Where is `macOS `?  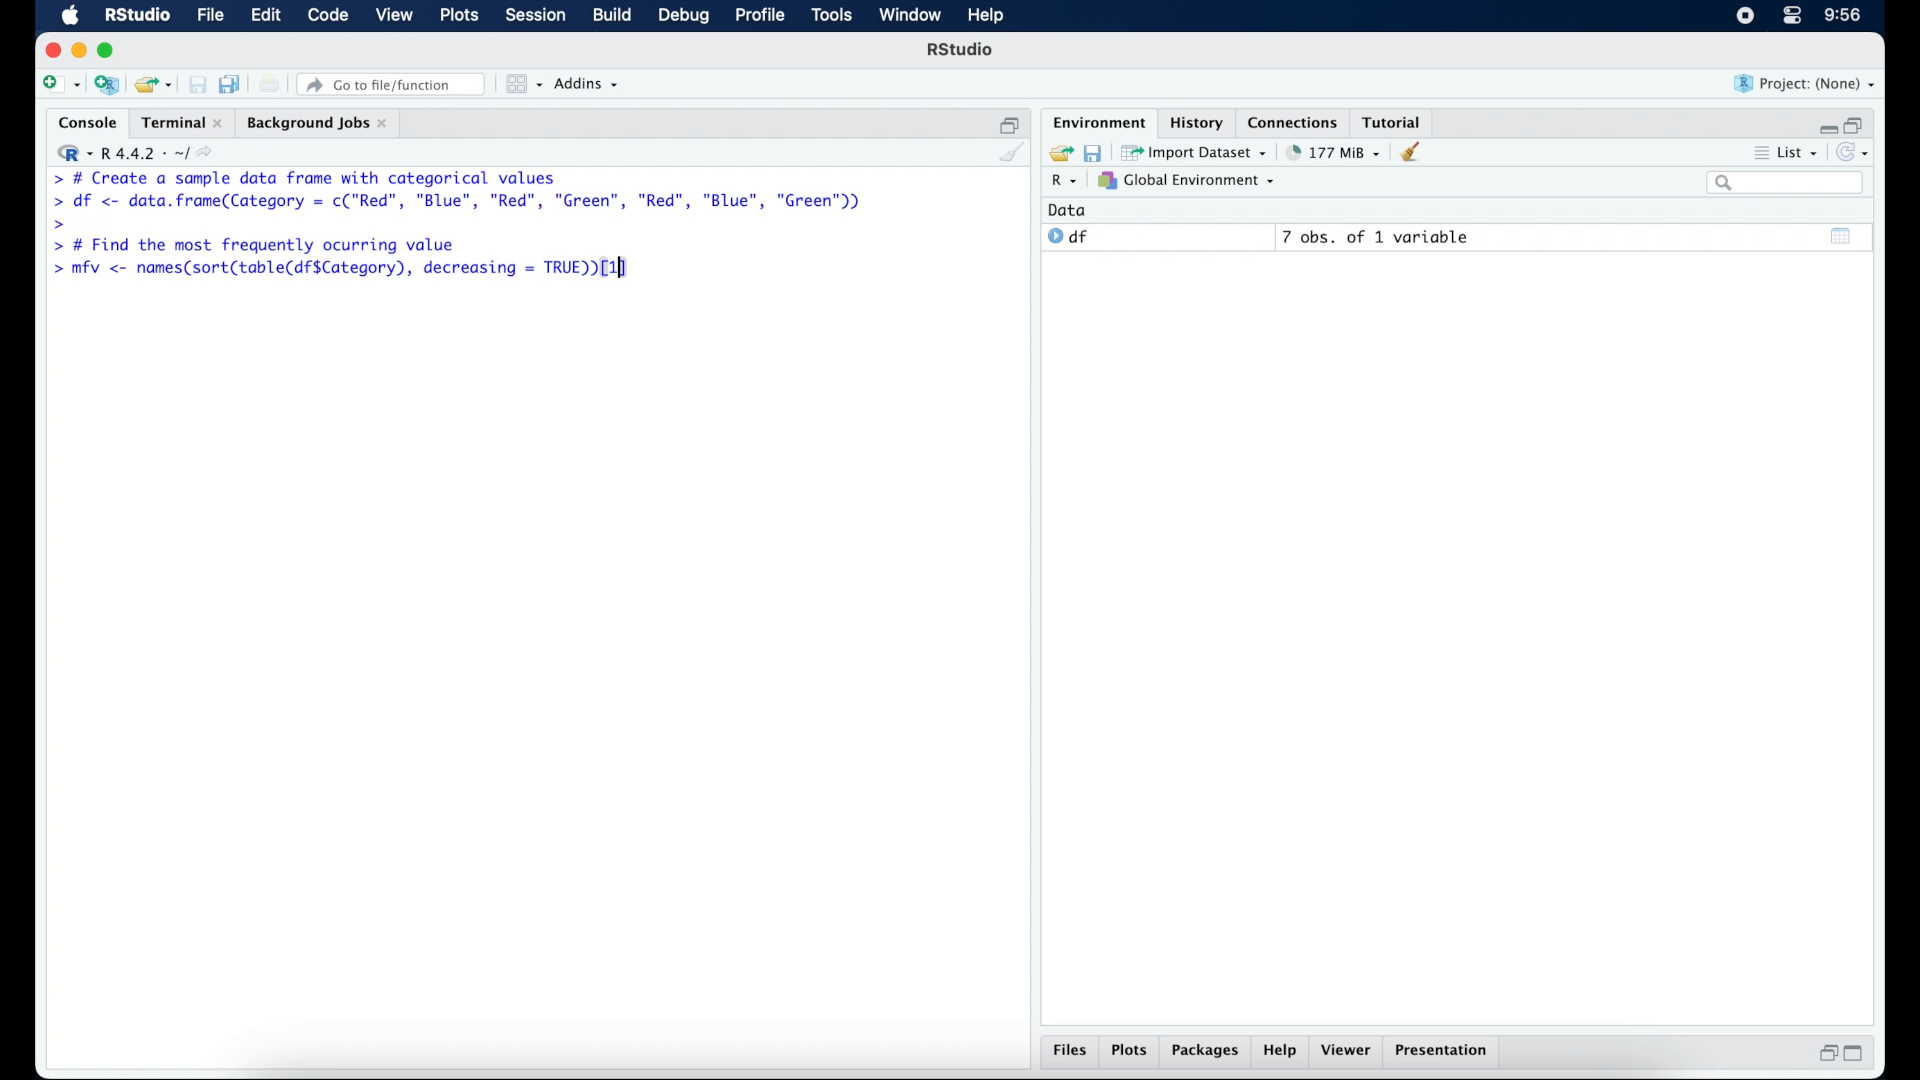
macOS  is located at coordinates (70, 16).